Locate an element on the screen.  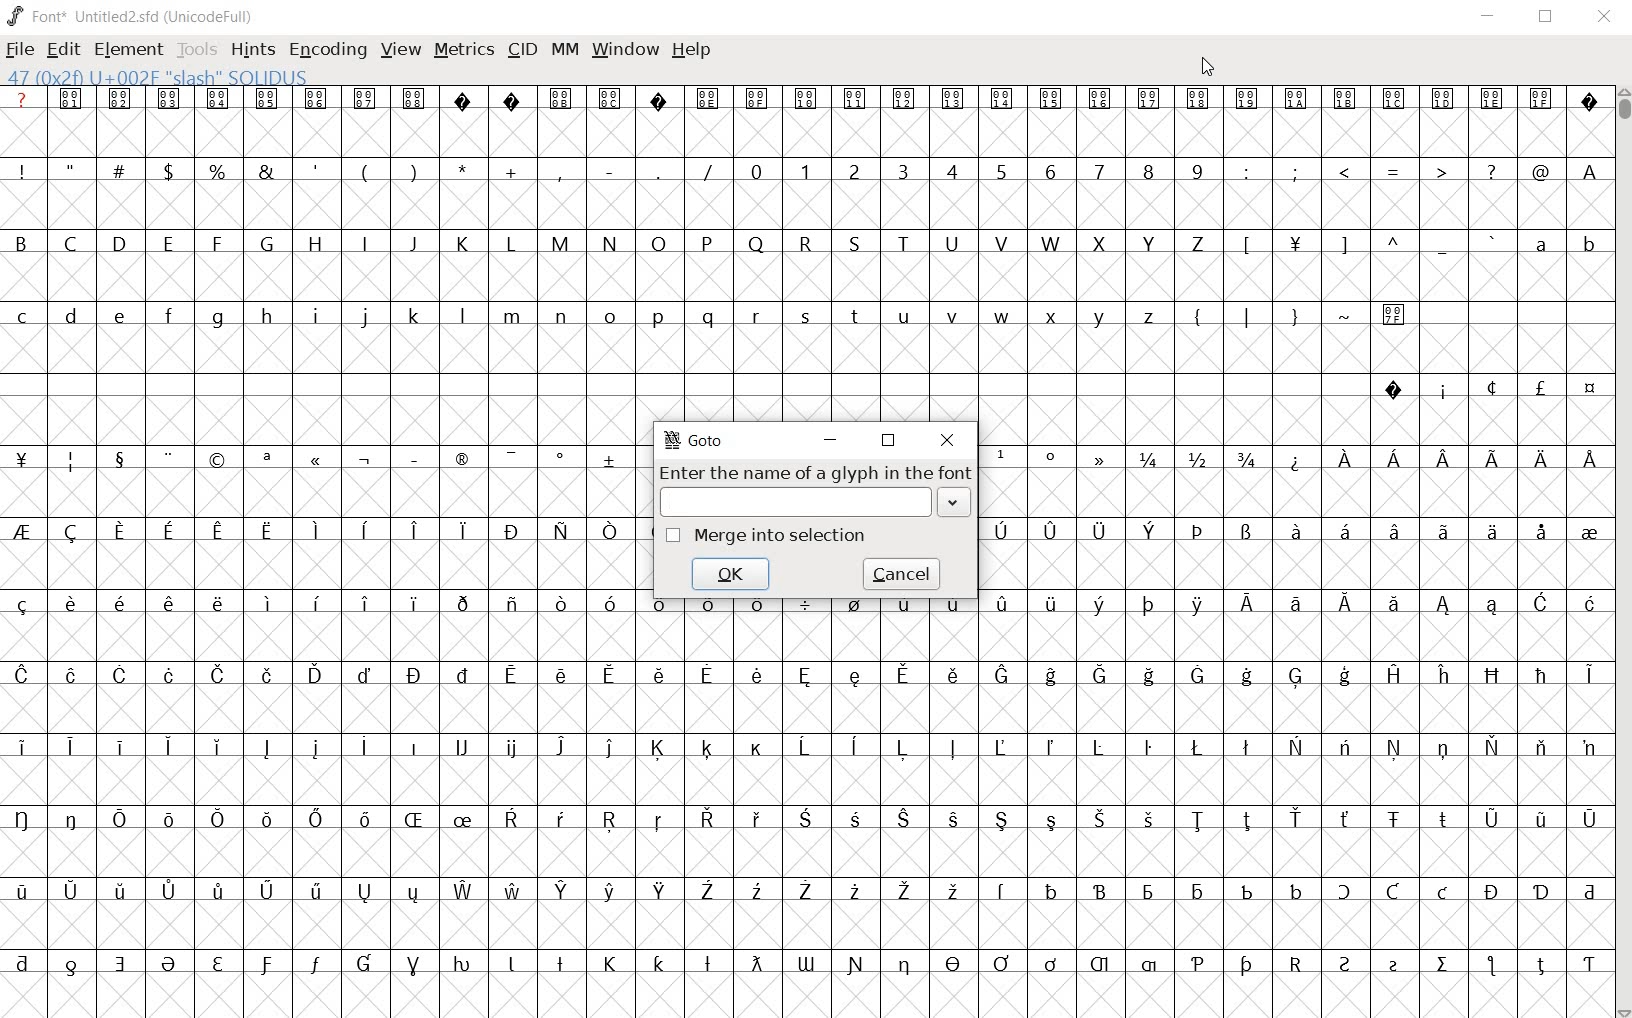
WINDOW is located at coordinates (623, 50).